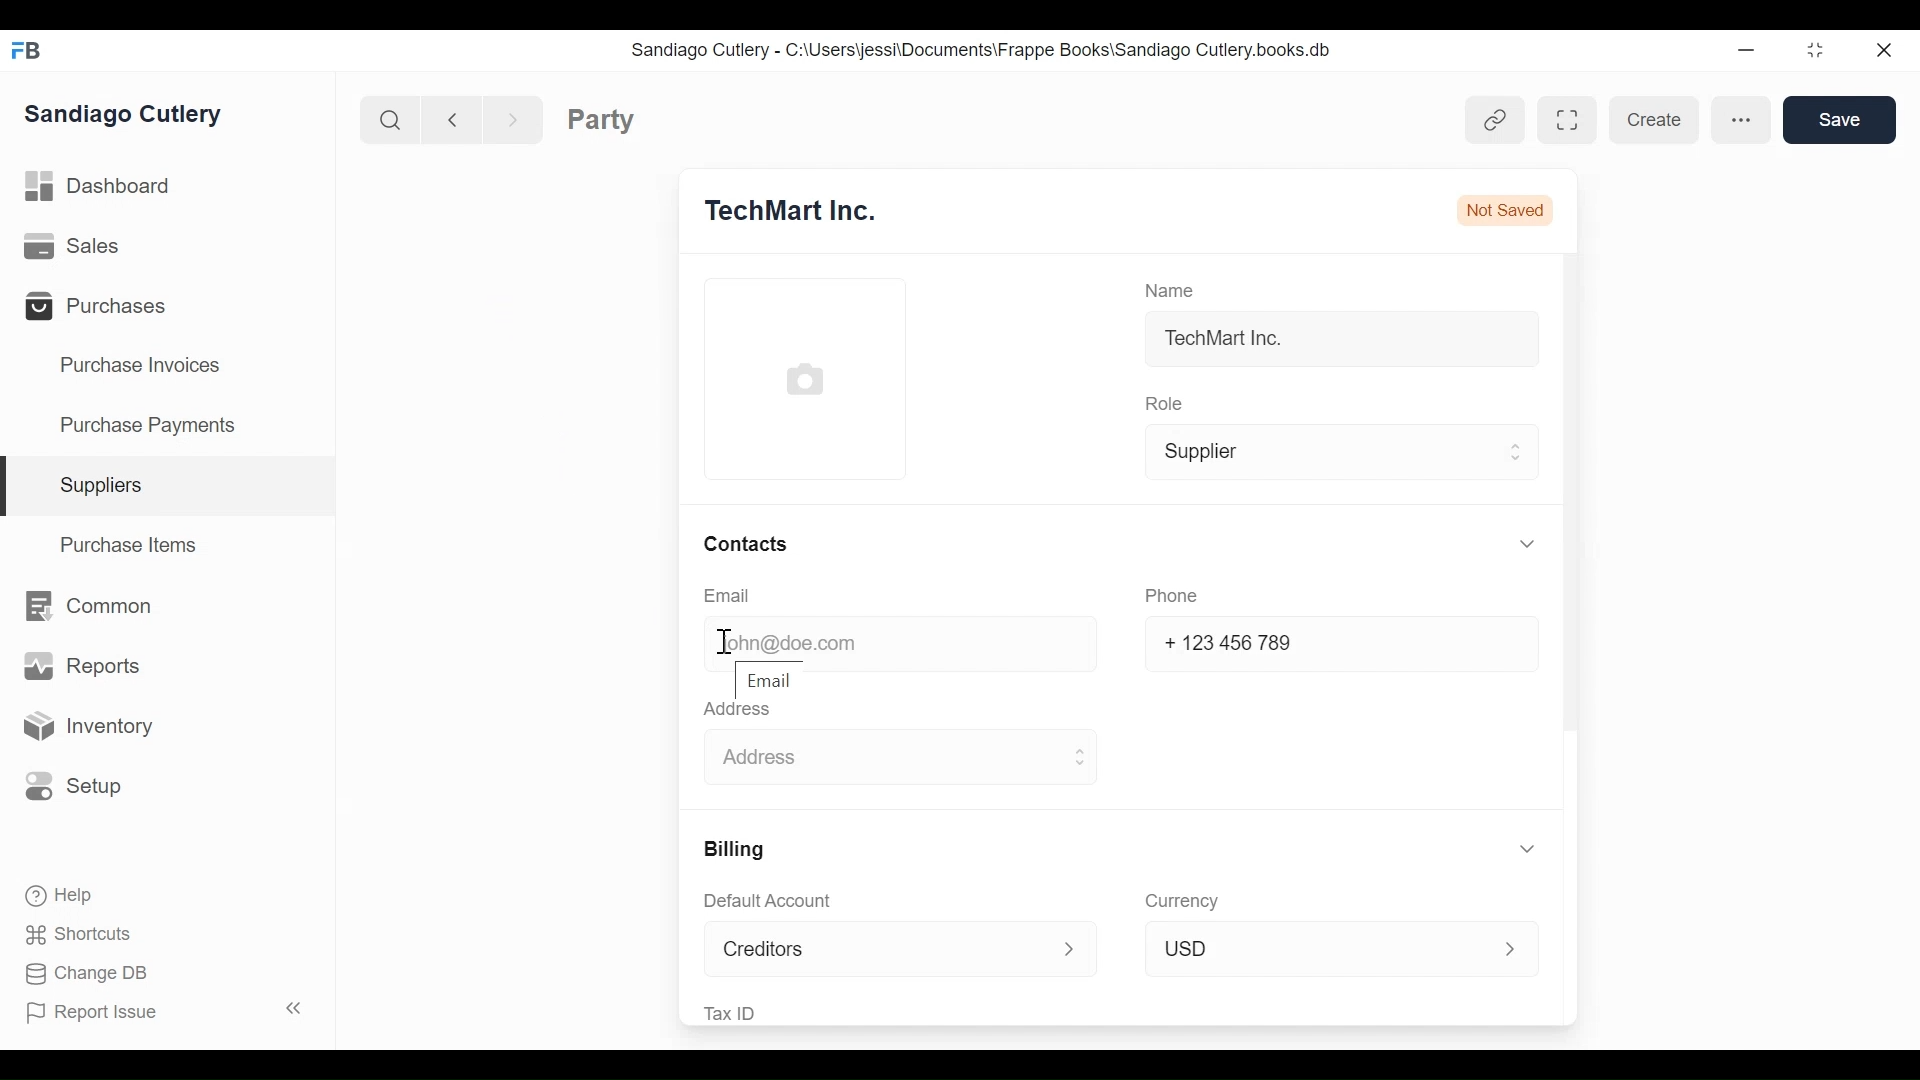  What do you see at coordinates (1505, 203) in the screenshot?
I see `Not Saved` at bounding box center [1505, 203].